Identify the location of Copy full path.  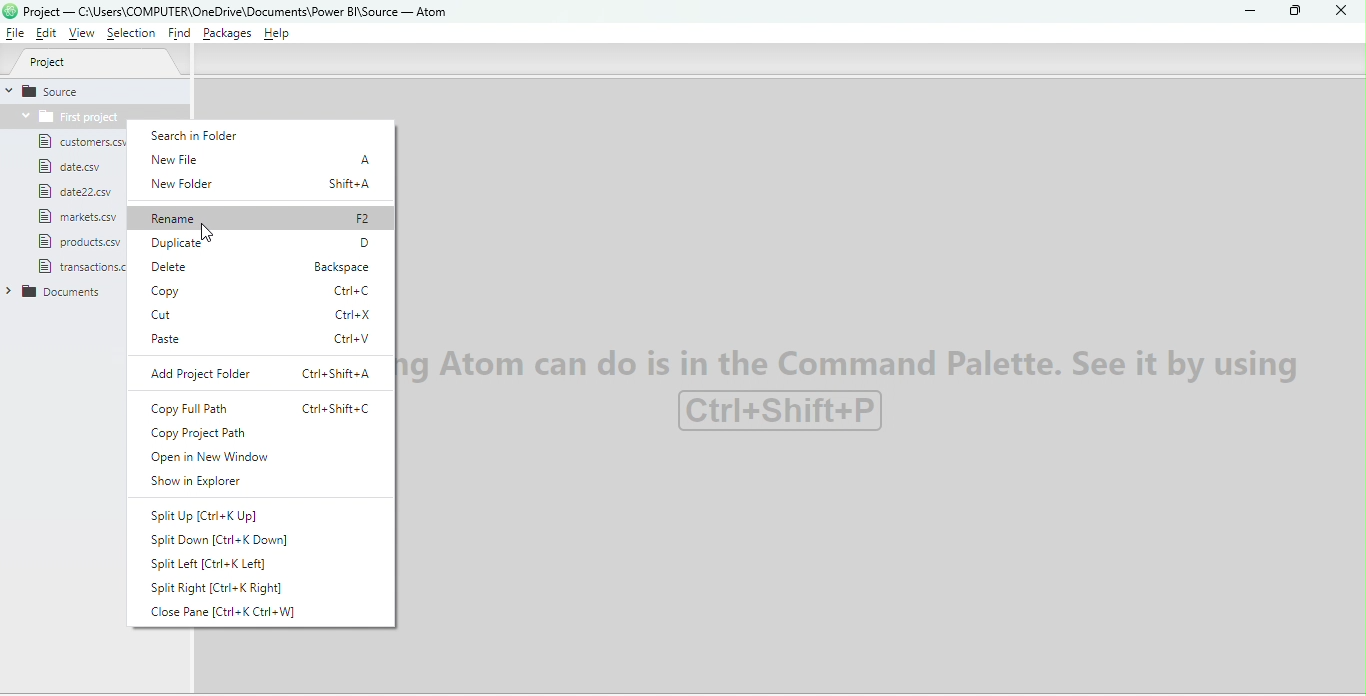
(259, 409).